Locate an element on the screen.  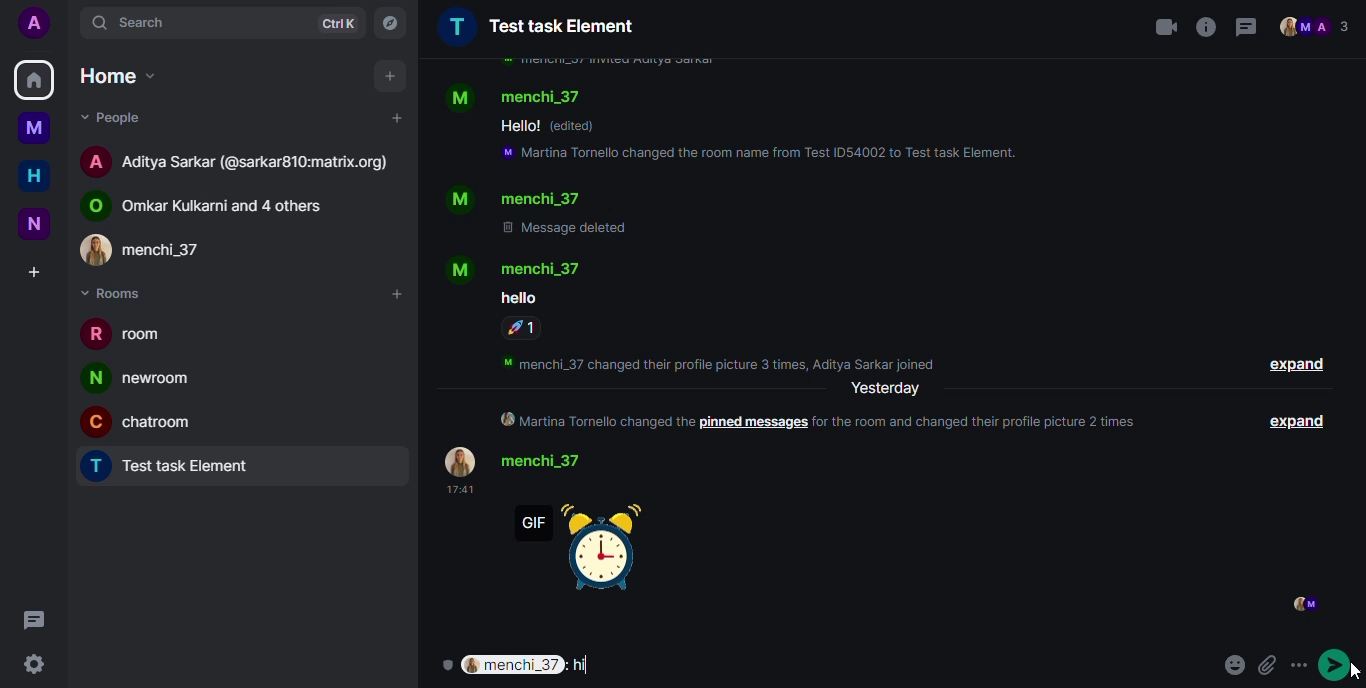
encryption is located at coordinates (446, 662).